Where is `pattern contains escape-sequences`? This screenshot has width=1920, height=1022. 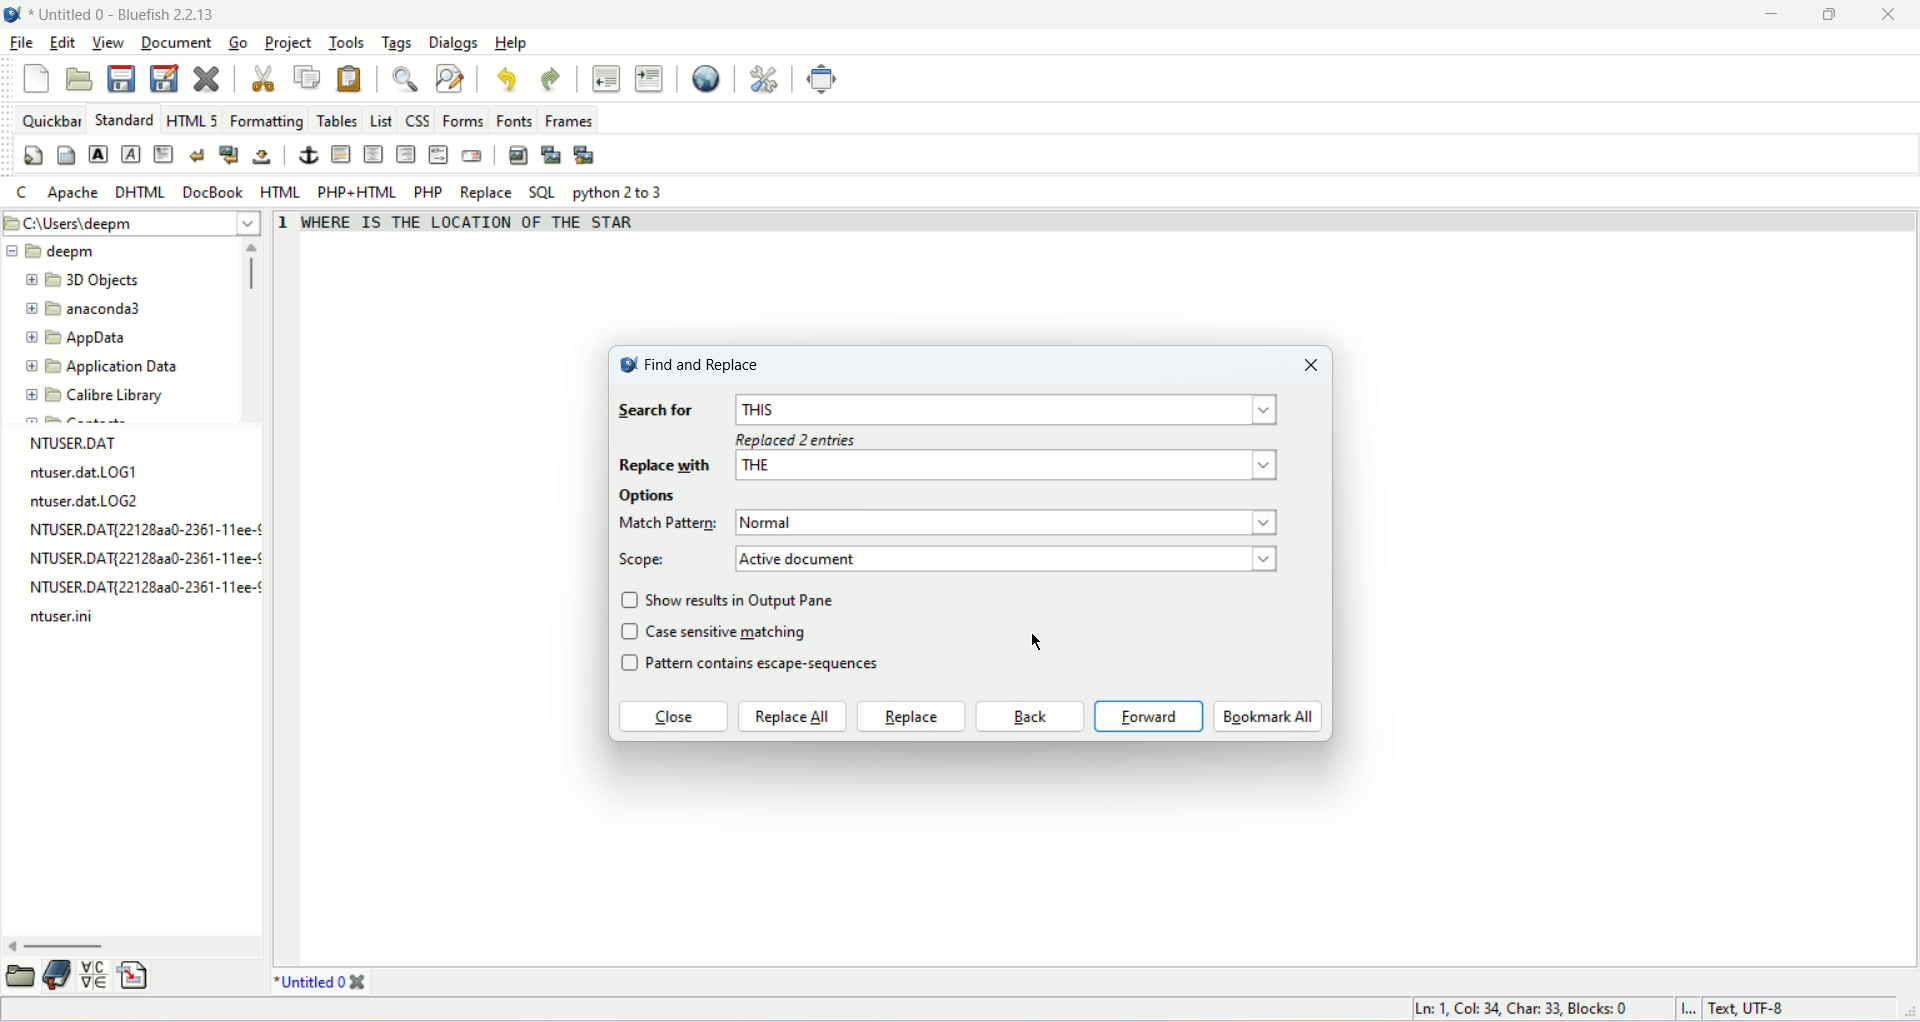
pattern contains escape-sequences is located at coordinates (777, 666).